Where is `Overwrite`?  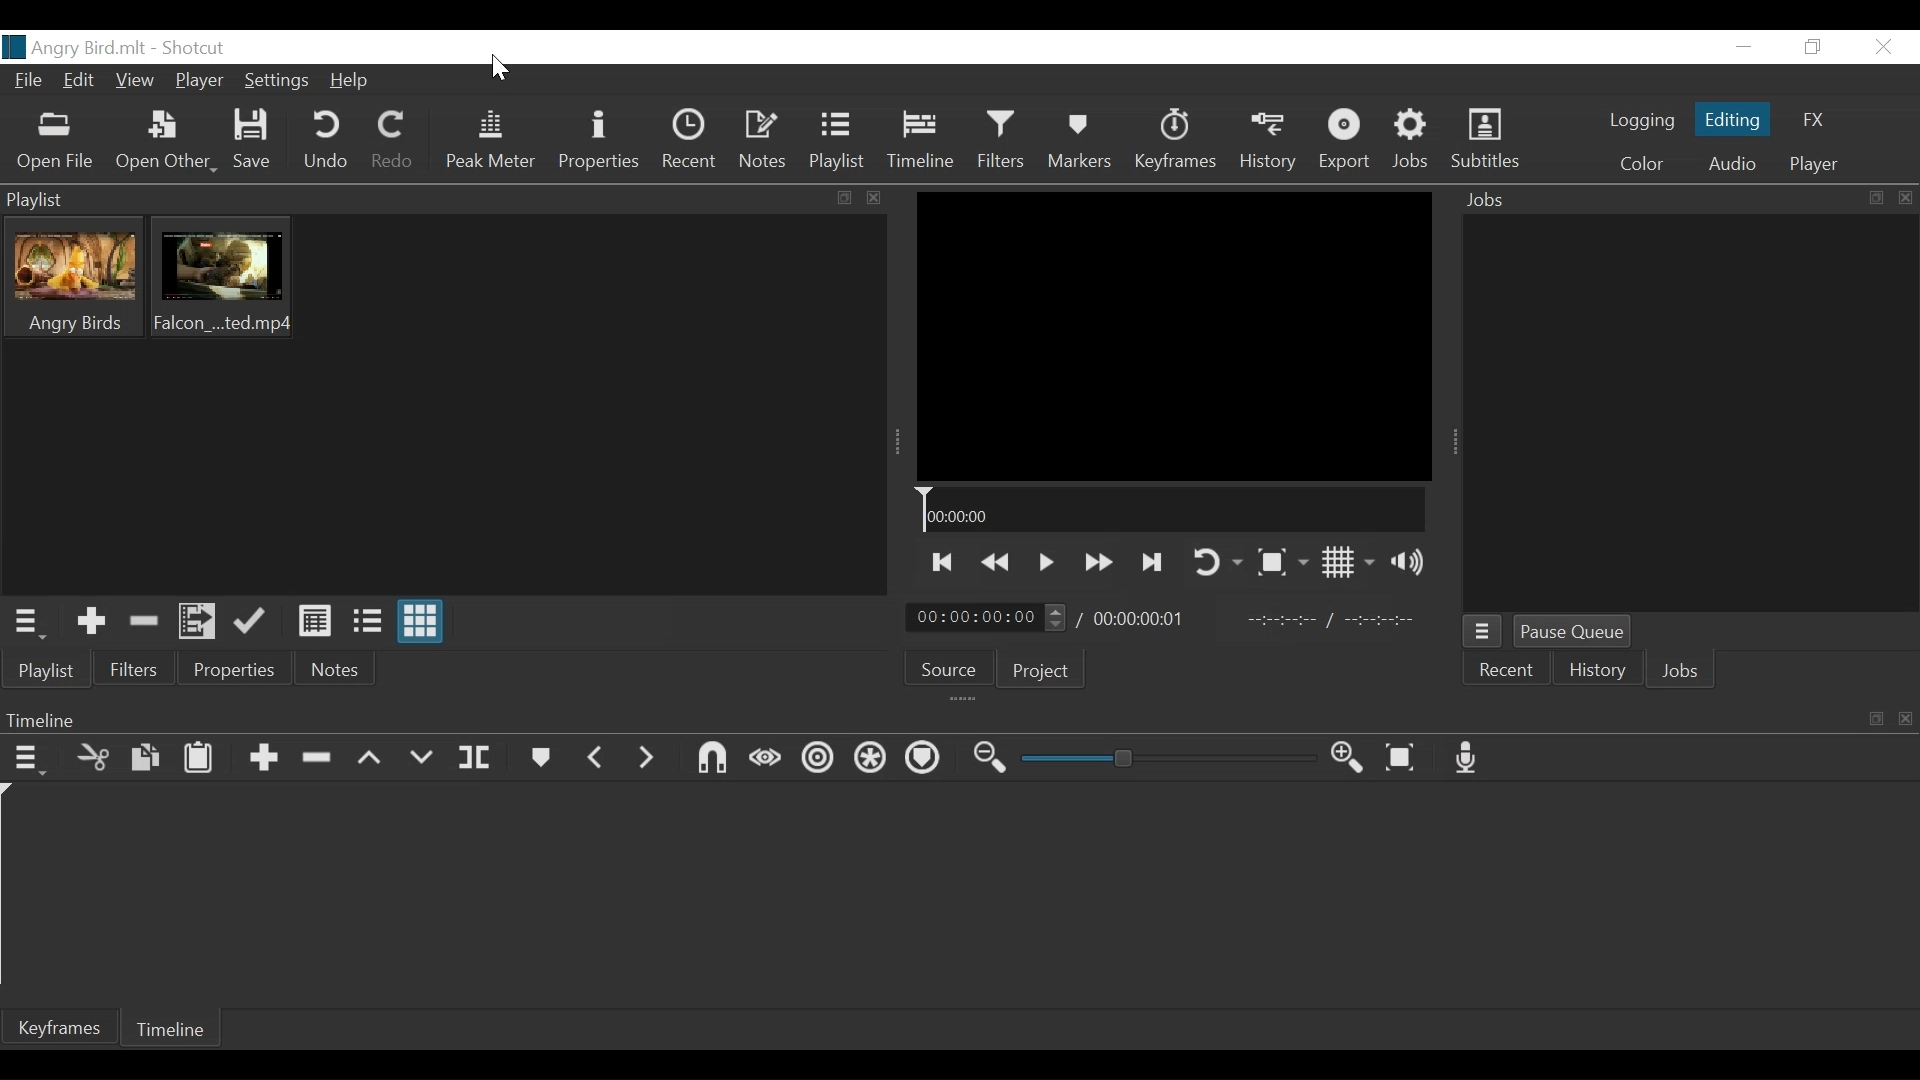
Overwrite is located at coordinates (425, 758).